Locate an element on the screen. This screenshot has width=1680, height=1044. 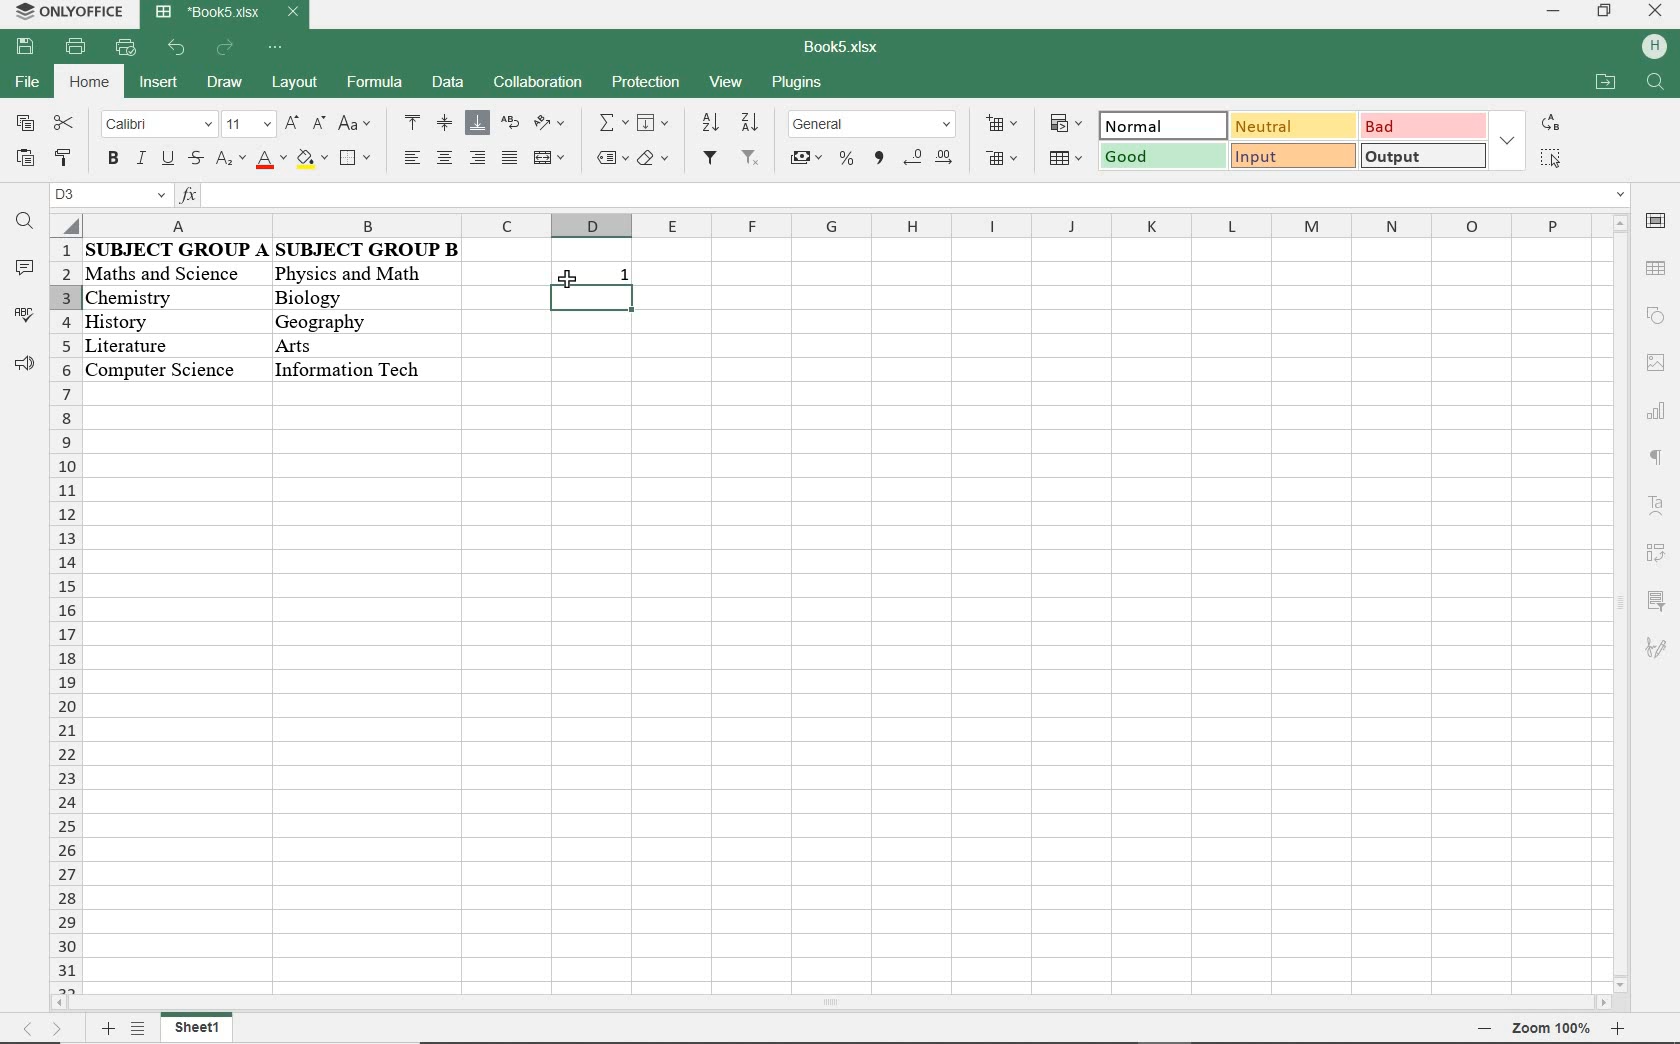
sign is located at coordinates (1656, 43).